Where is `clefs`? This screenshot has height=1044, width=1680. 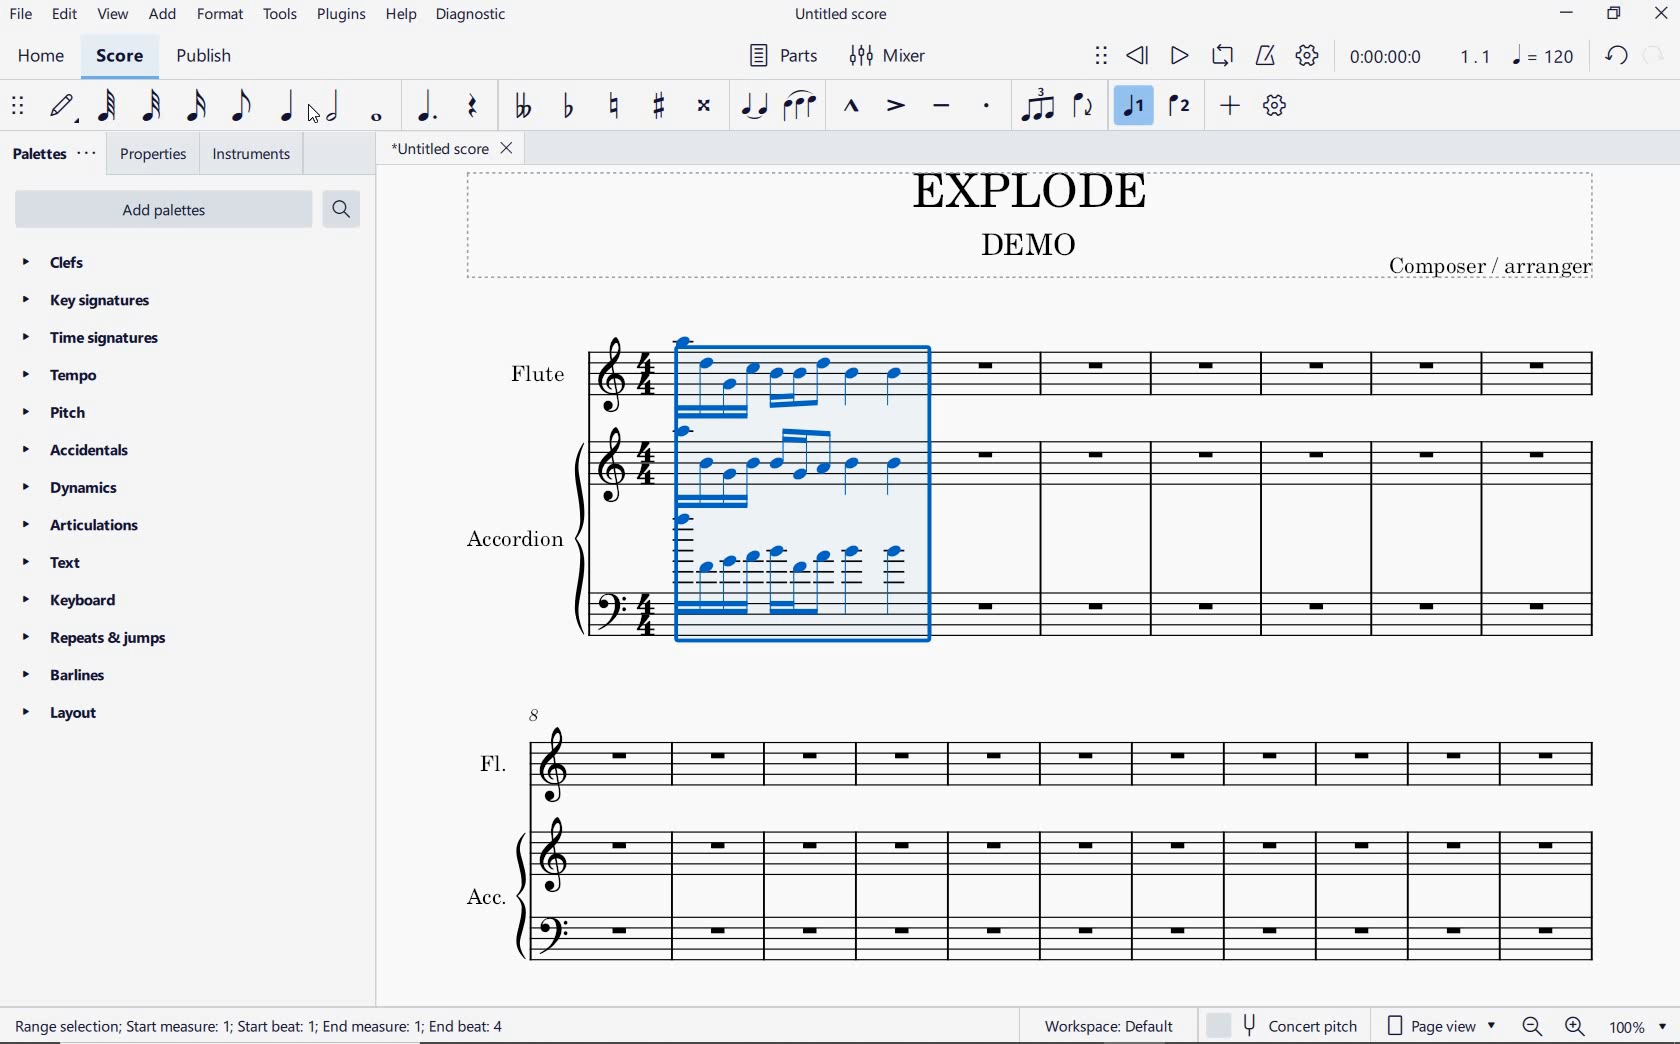
clefs is located at coordinates (54, 261).